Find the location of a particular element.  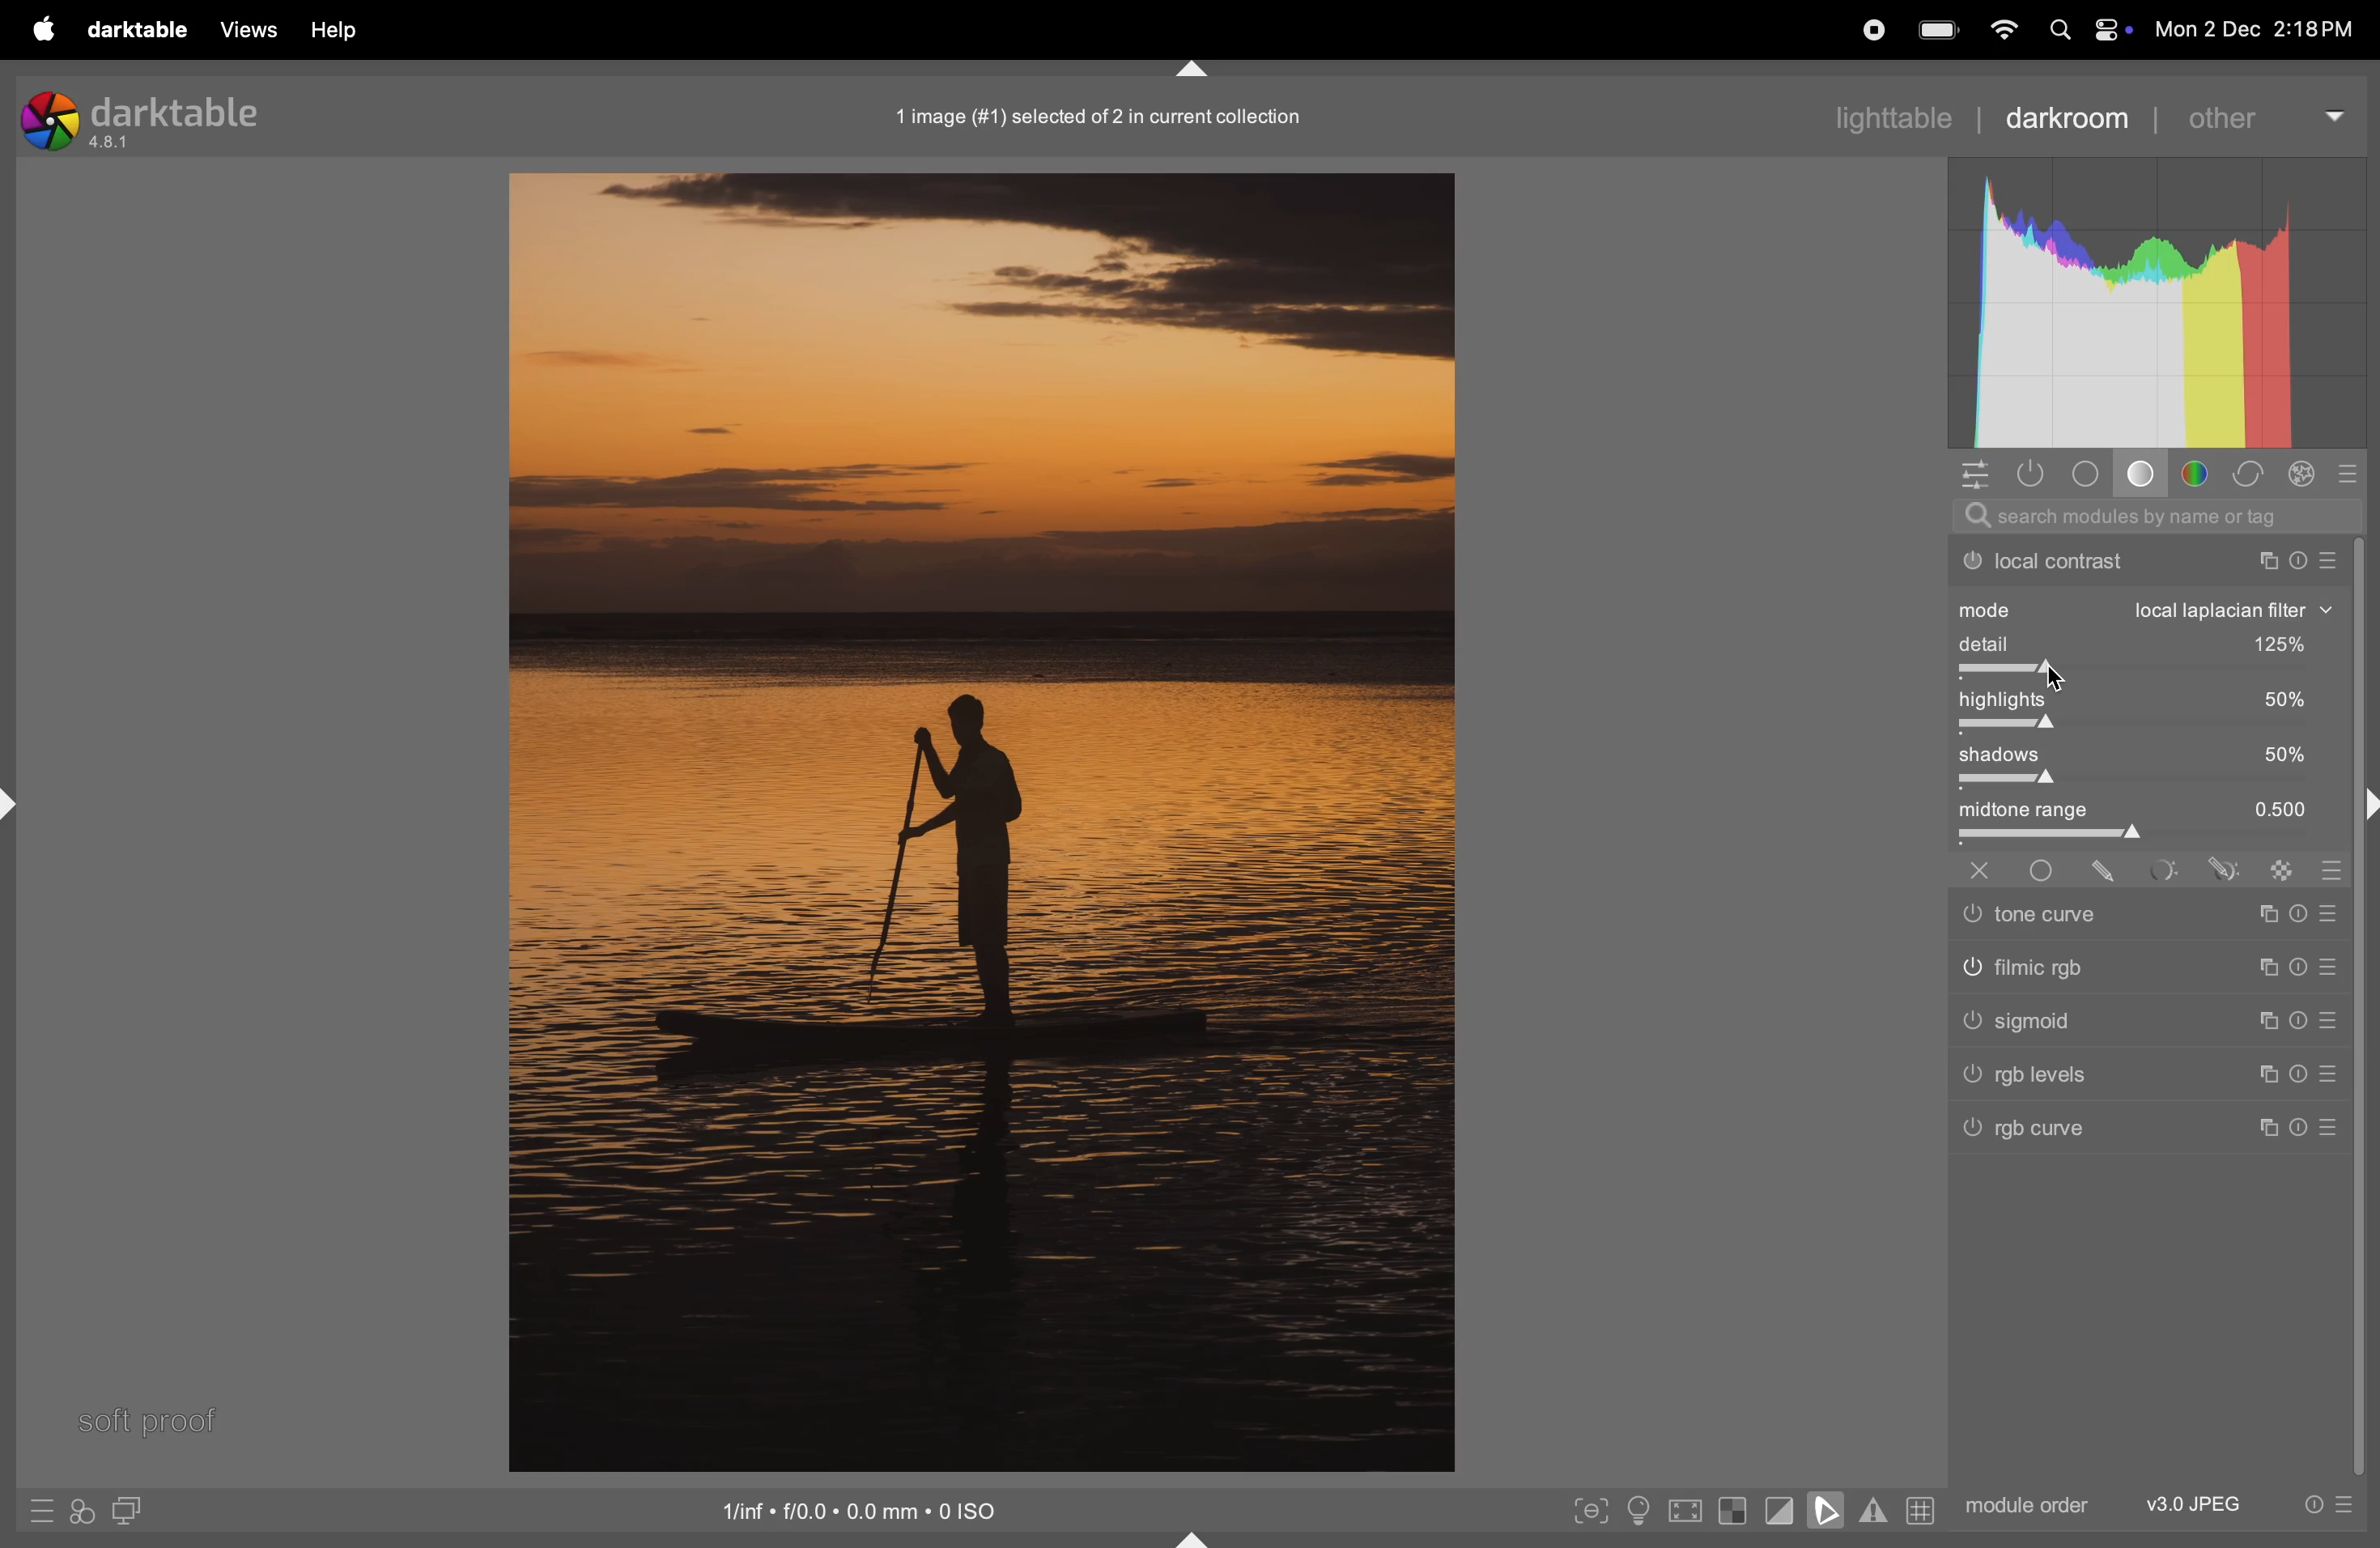

togglebar is located at coordinates (2148, 670).